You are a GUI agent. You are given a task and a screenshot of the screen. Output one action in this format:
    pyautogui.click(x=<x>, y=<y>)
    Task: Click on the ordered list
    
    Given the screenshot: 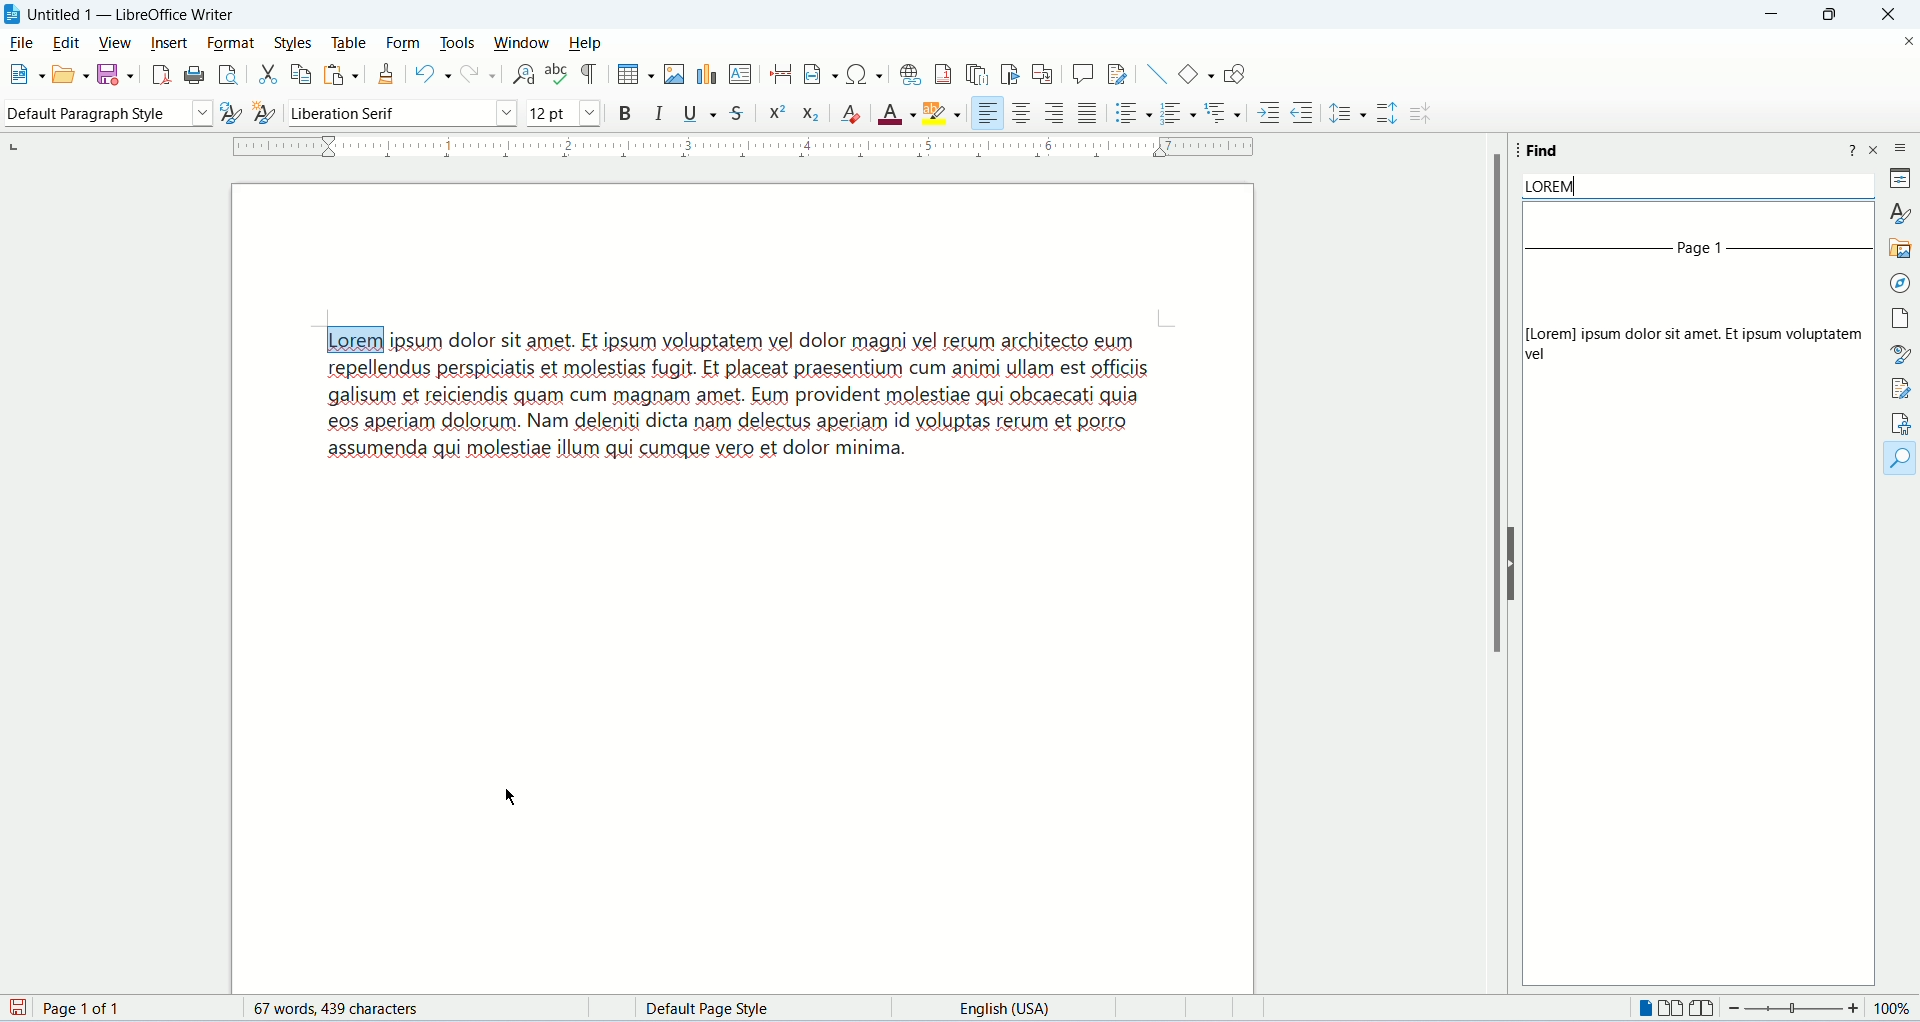 What is the action you would take?
    pyautogui.click(x=1180, y=114)
    